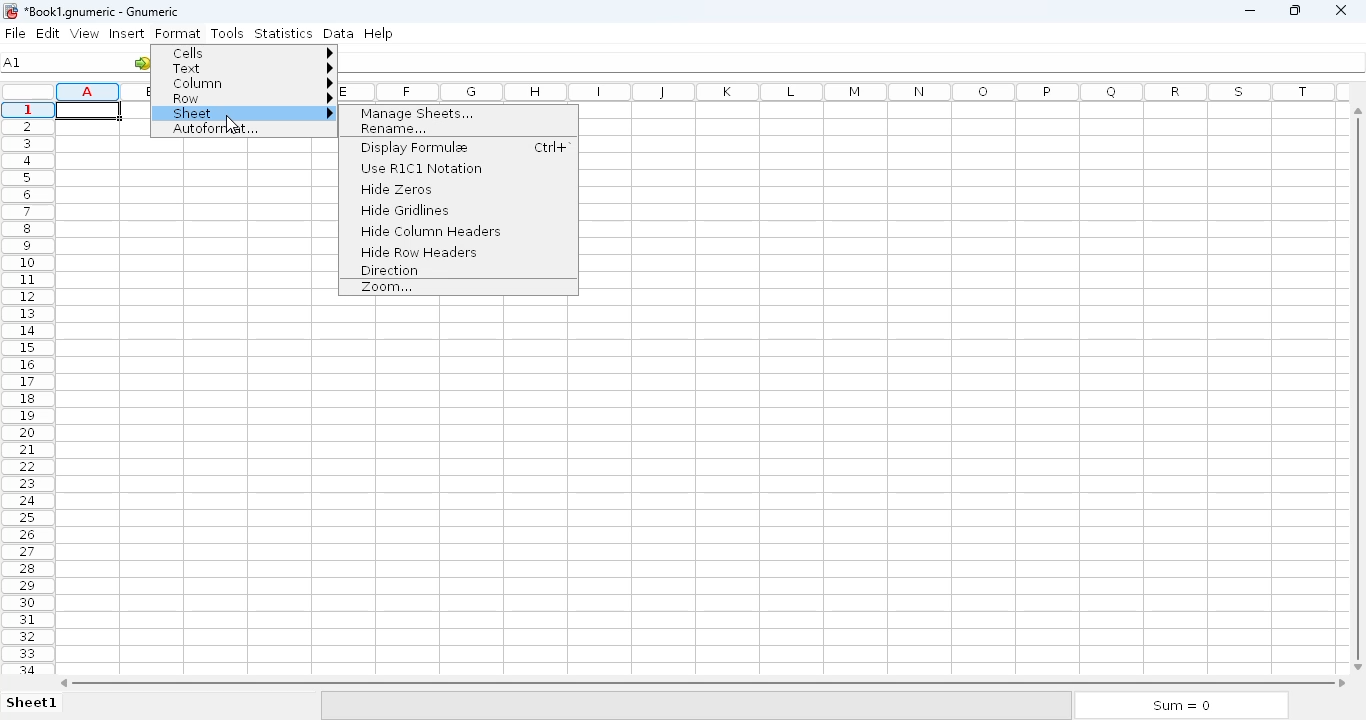 The height and width of the screenshot is (720, 1366). Describe the element at coordinates (854, 65) in the screenshot. I see `formula bar` at that location.